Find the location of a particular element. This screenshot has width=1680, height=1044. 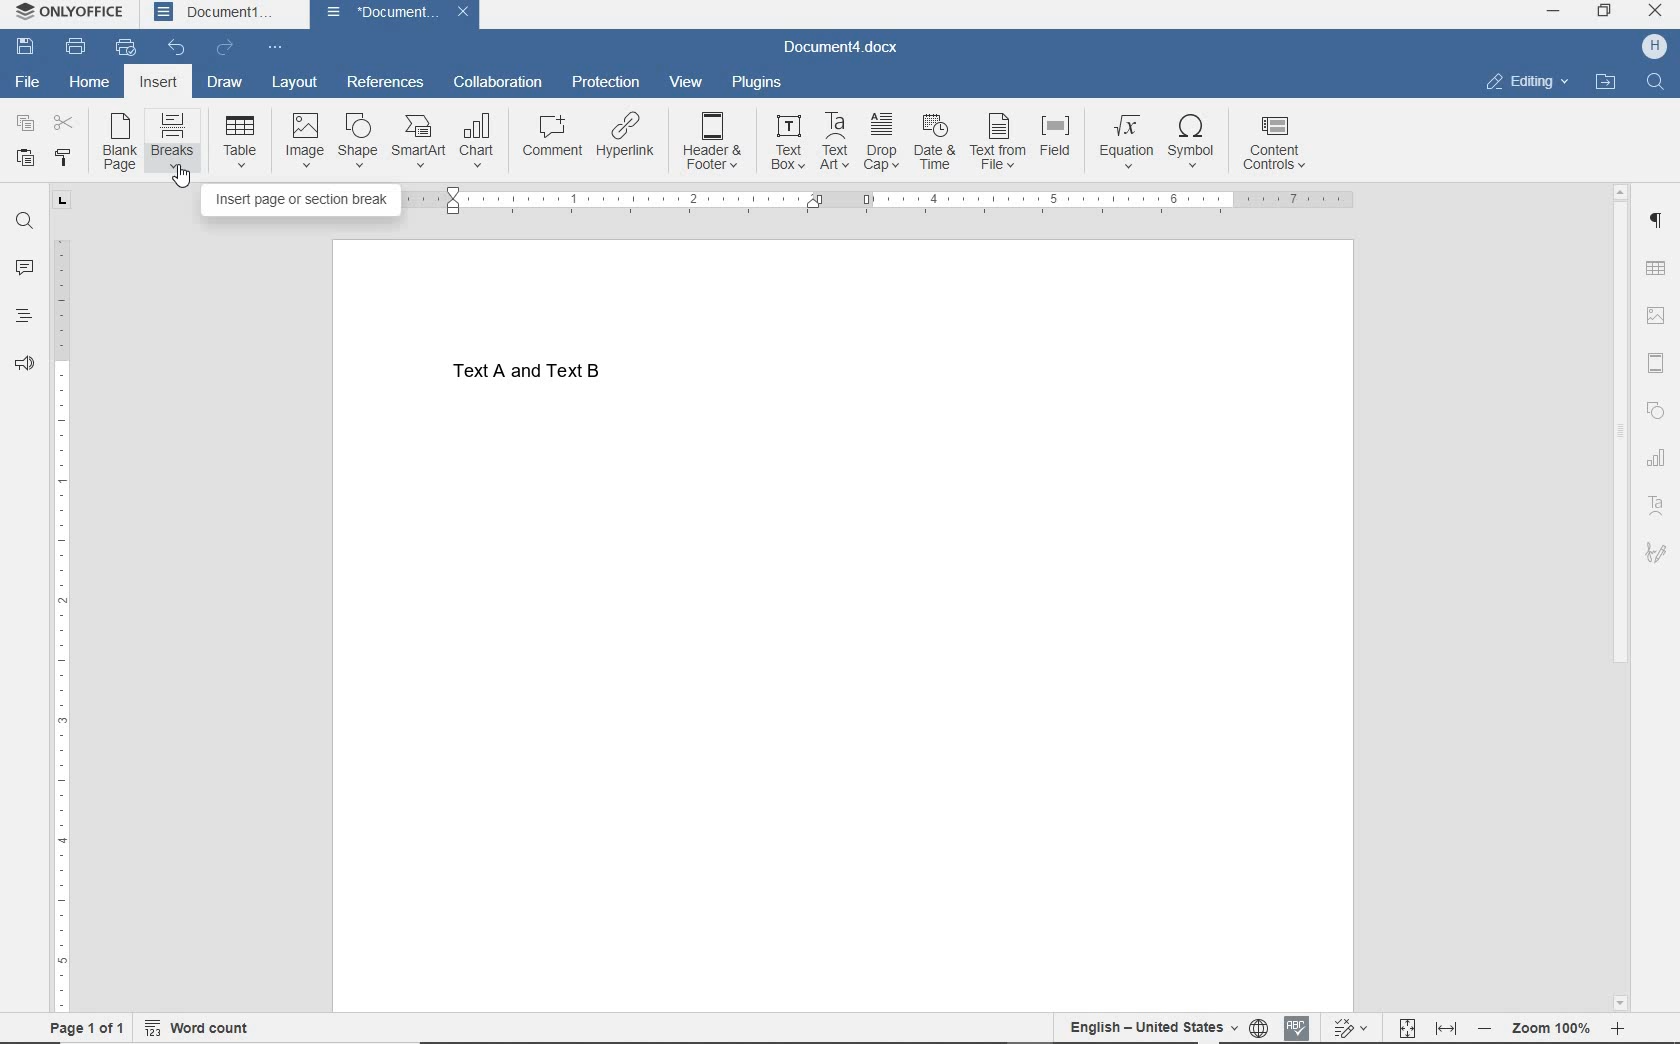

FIT TO WIDTH is located at coordinates (1448, 1026).